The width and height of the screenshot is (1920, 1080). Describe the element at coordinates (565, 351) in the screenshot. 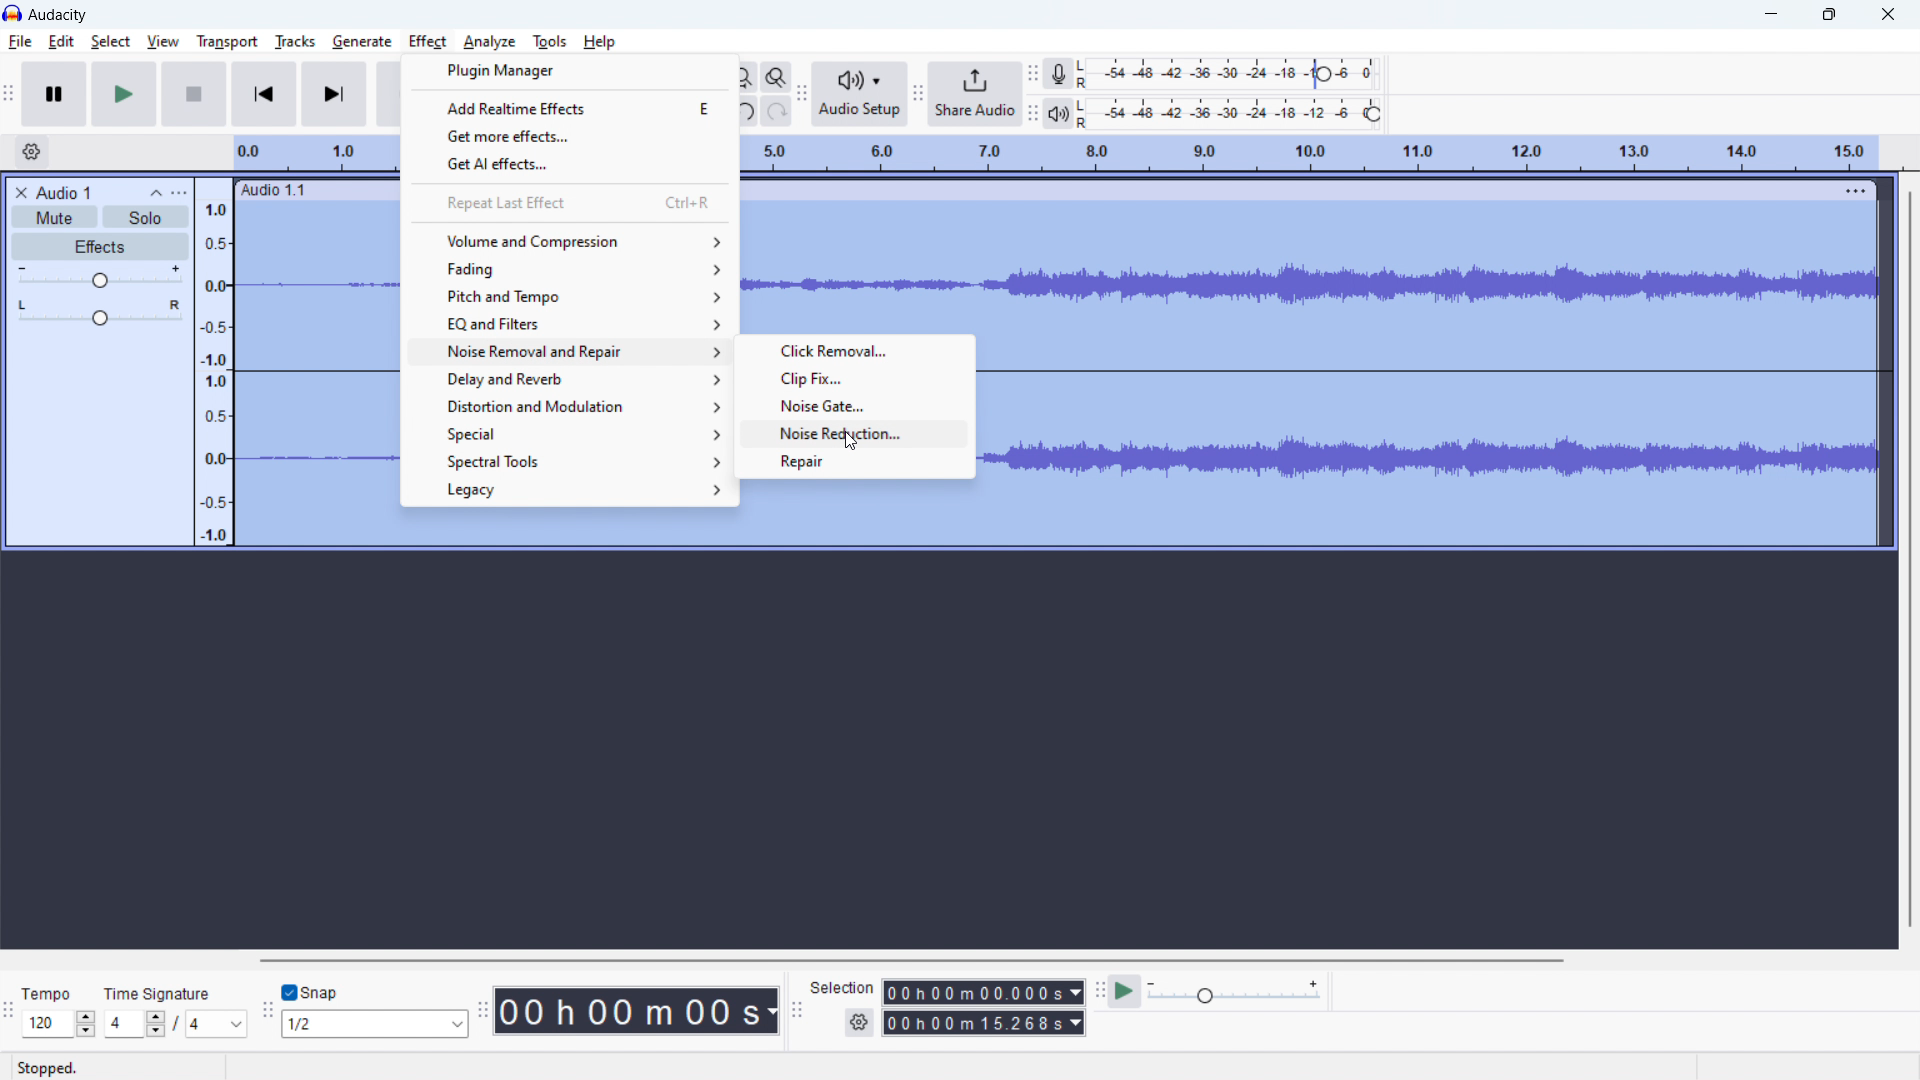

I see `noise removal and repair` at that location.